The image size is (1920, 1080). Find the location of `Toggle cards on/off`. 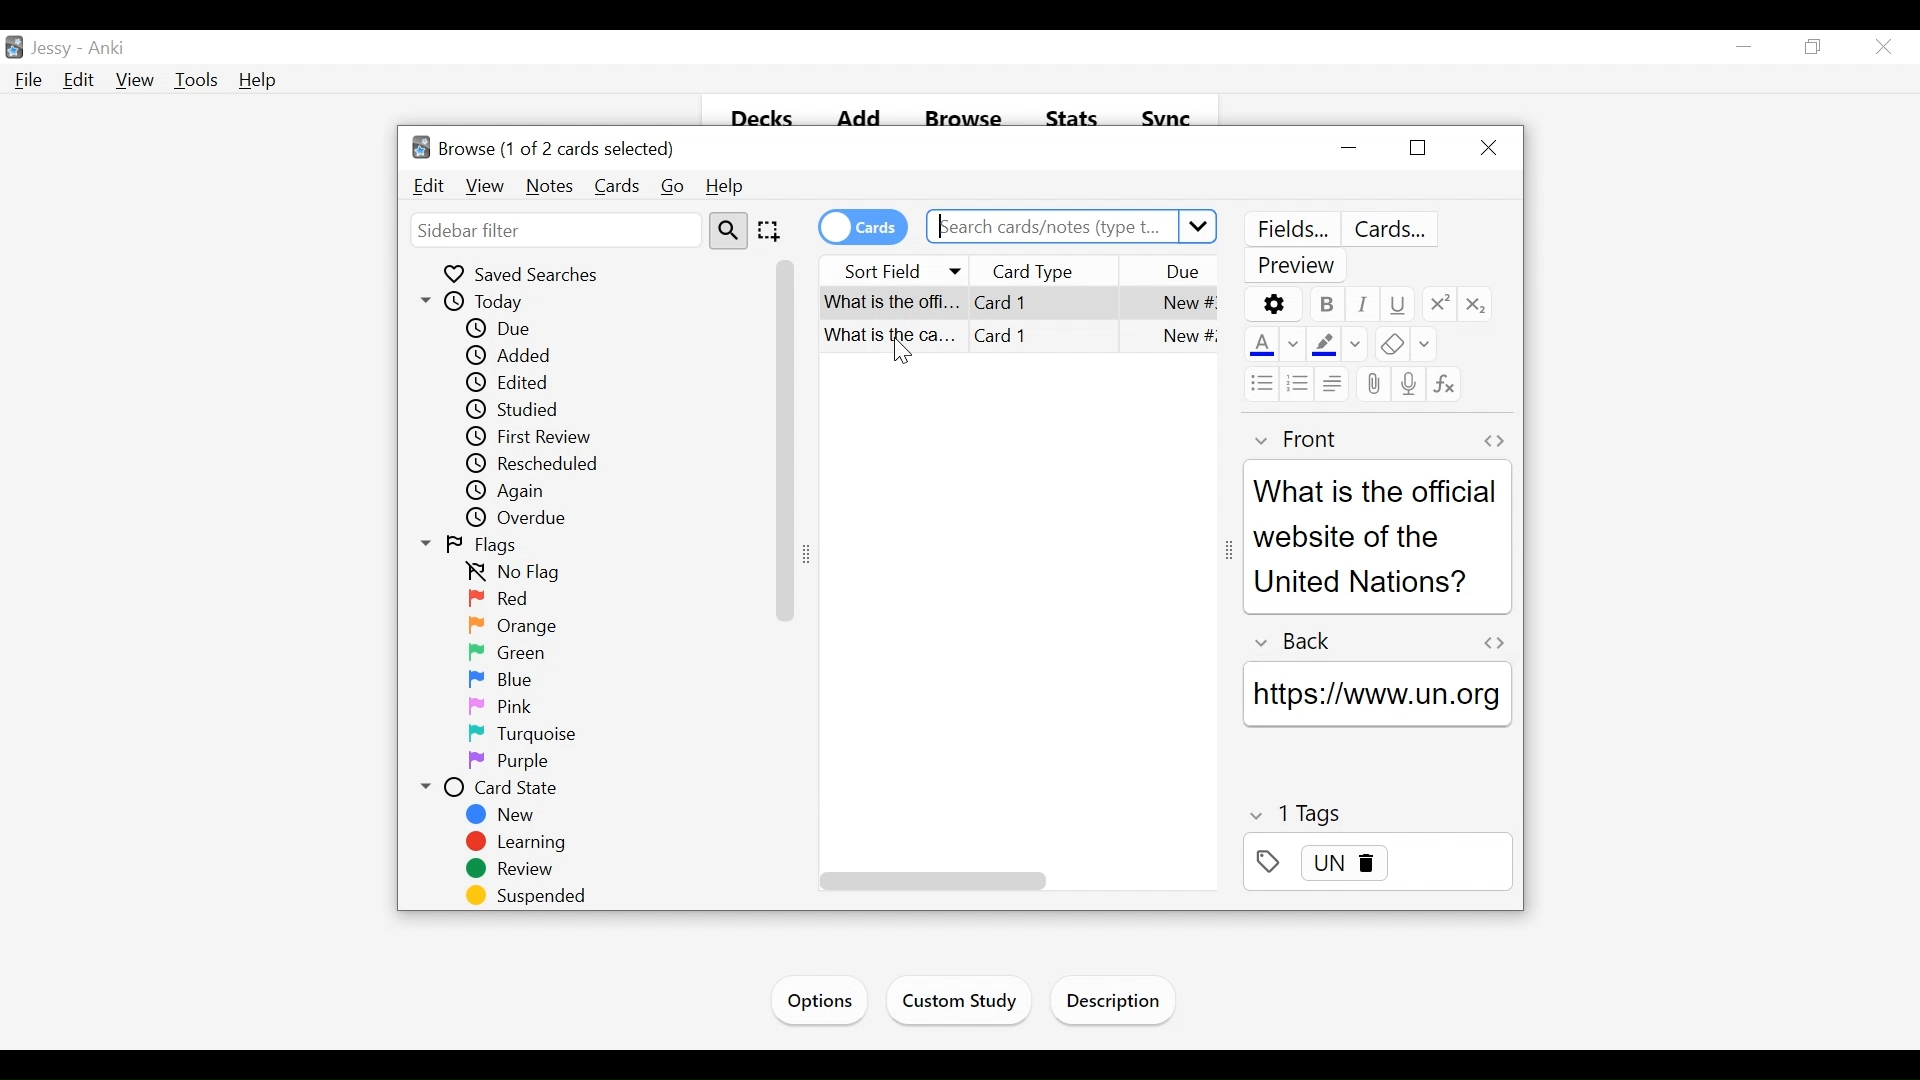

Toggle cards on/off is located at coordinates (861, 227).